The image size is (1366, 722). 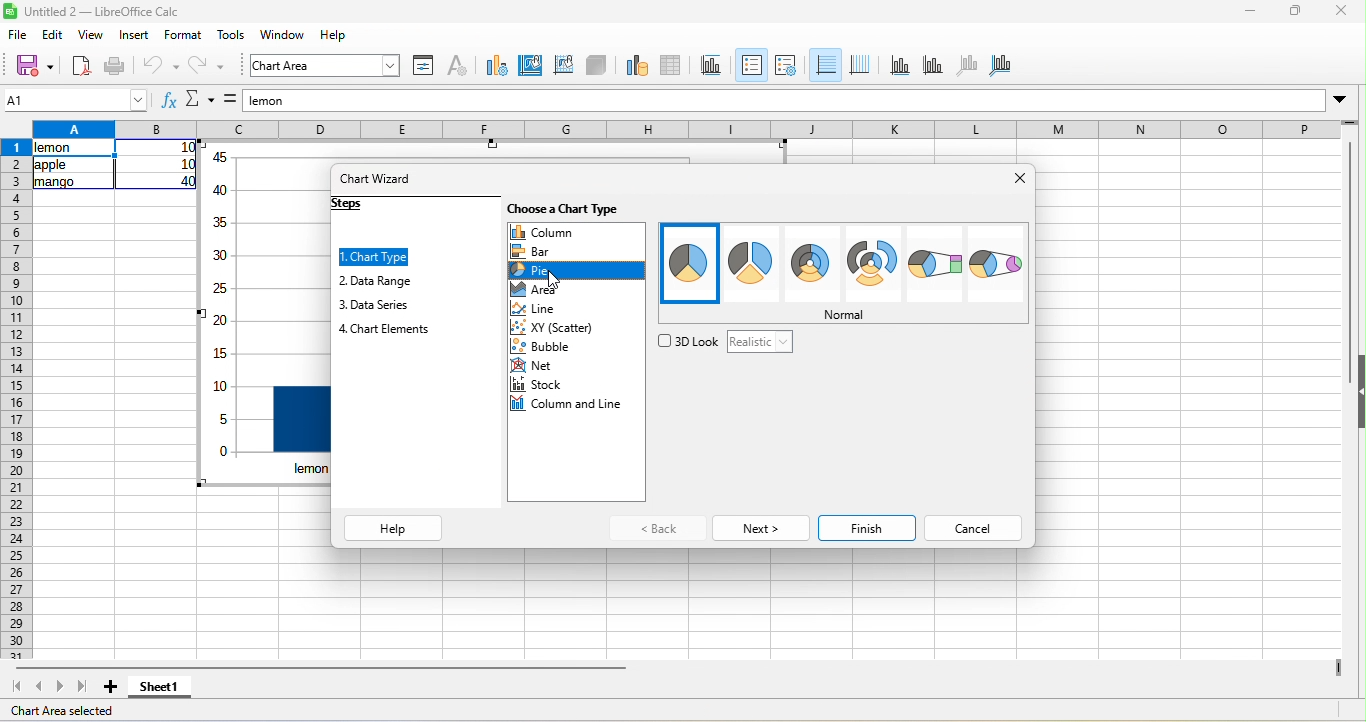 I want to click on legend, so click(x=794, y=65).